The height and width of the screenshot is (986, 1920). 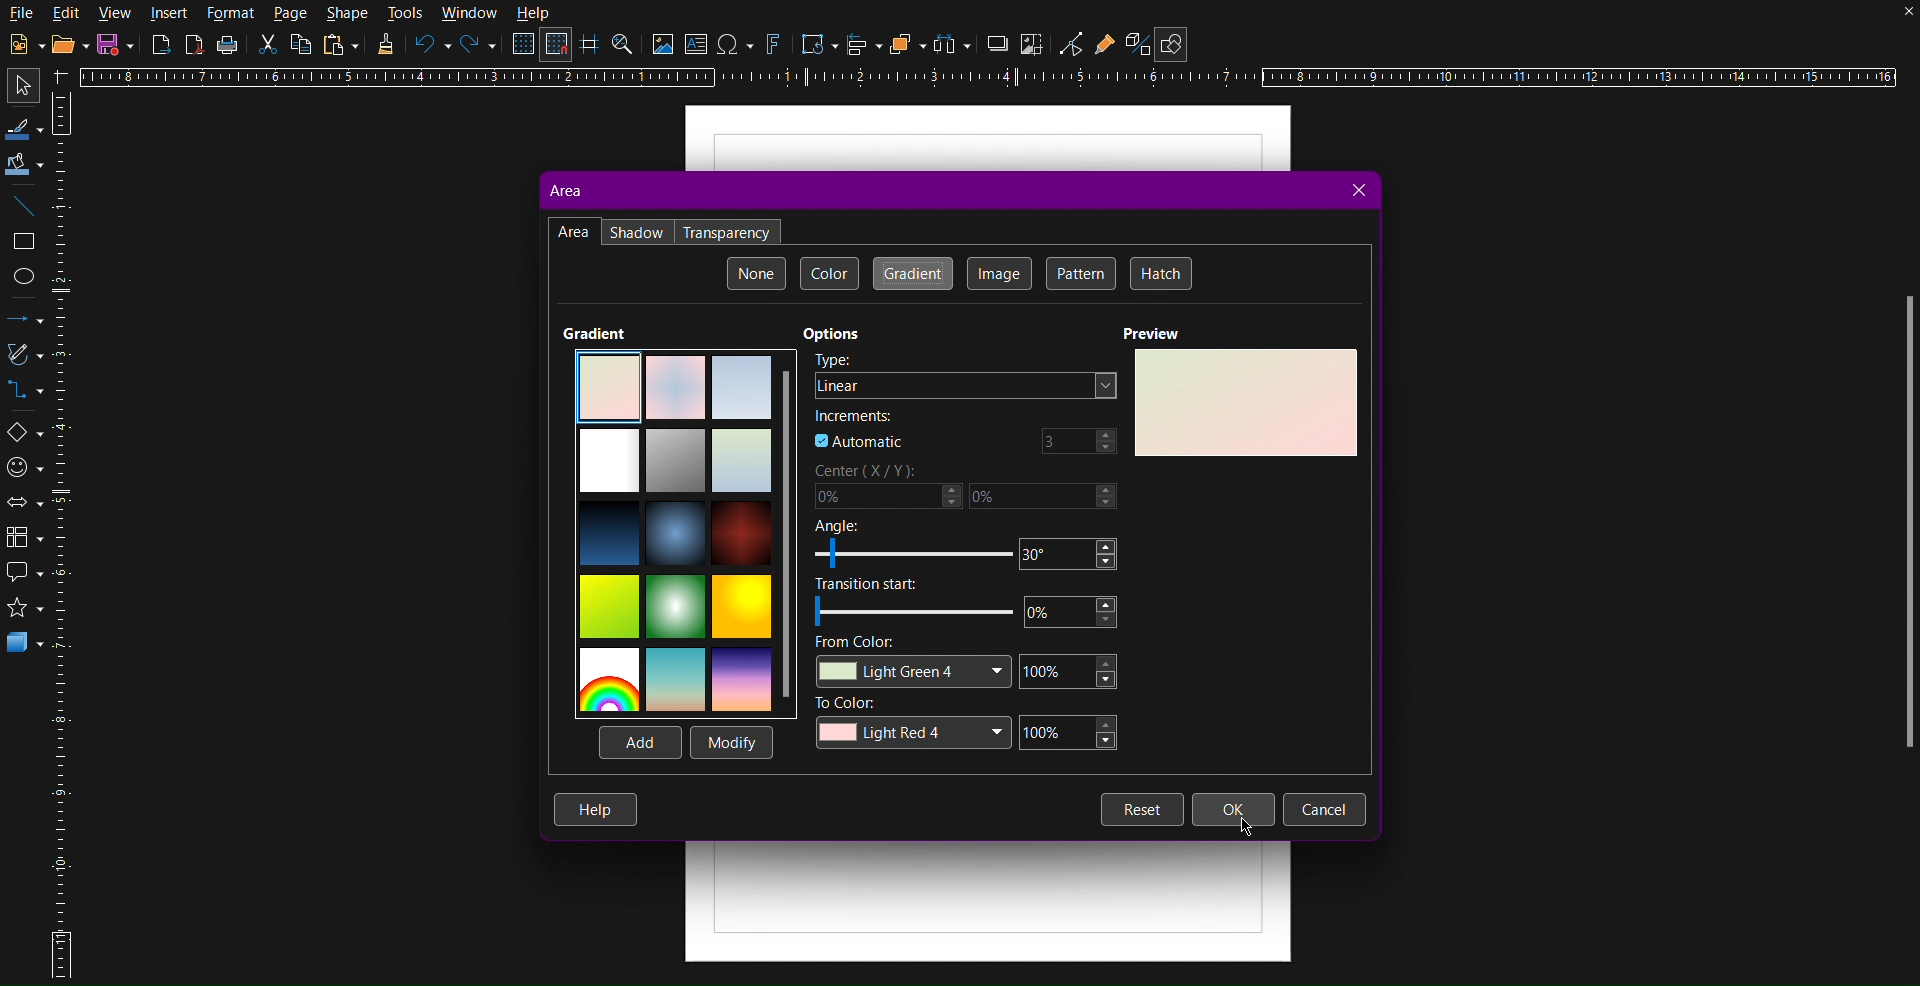 I want to click on scroll bar, so click(x=1899, y=530).